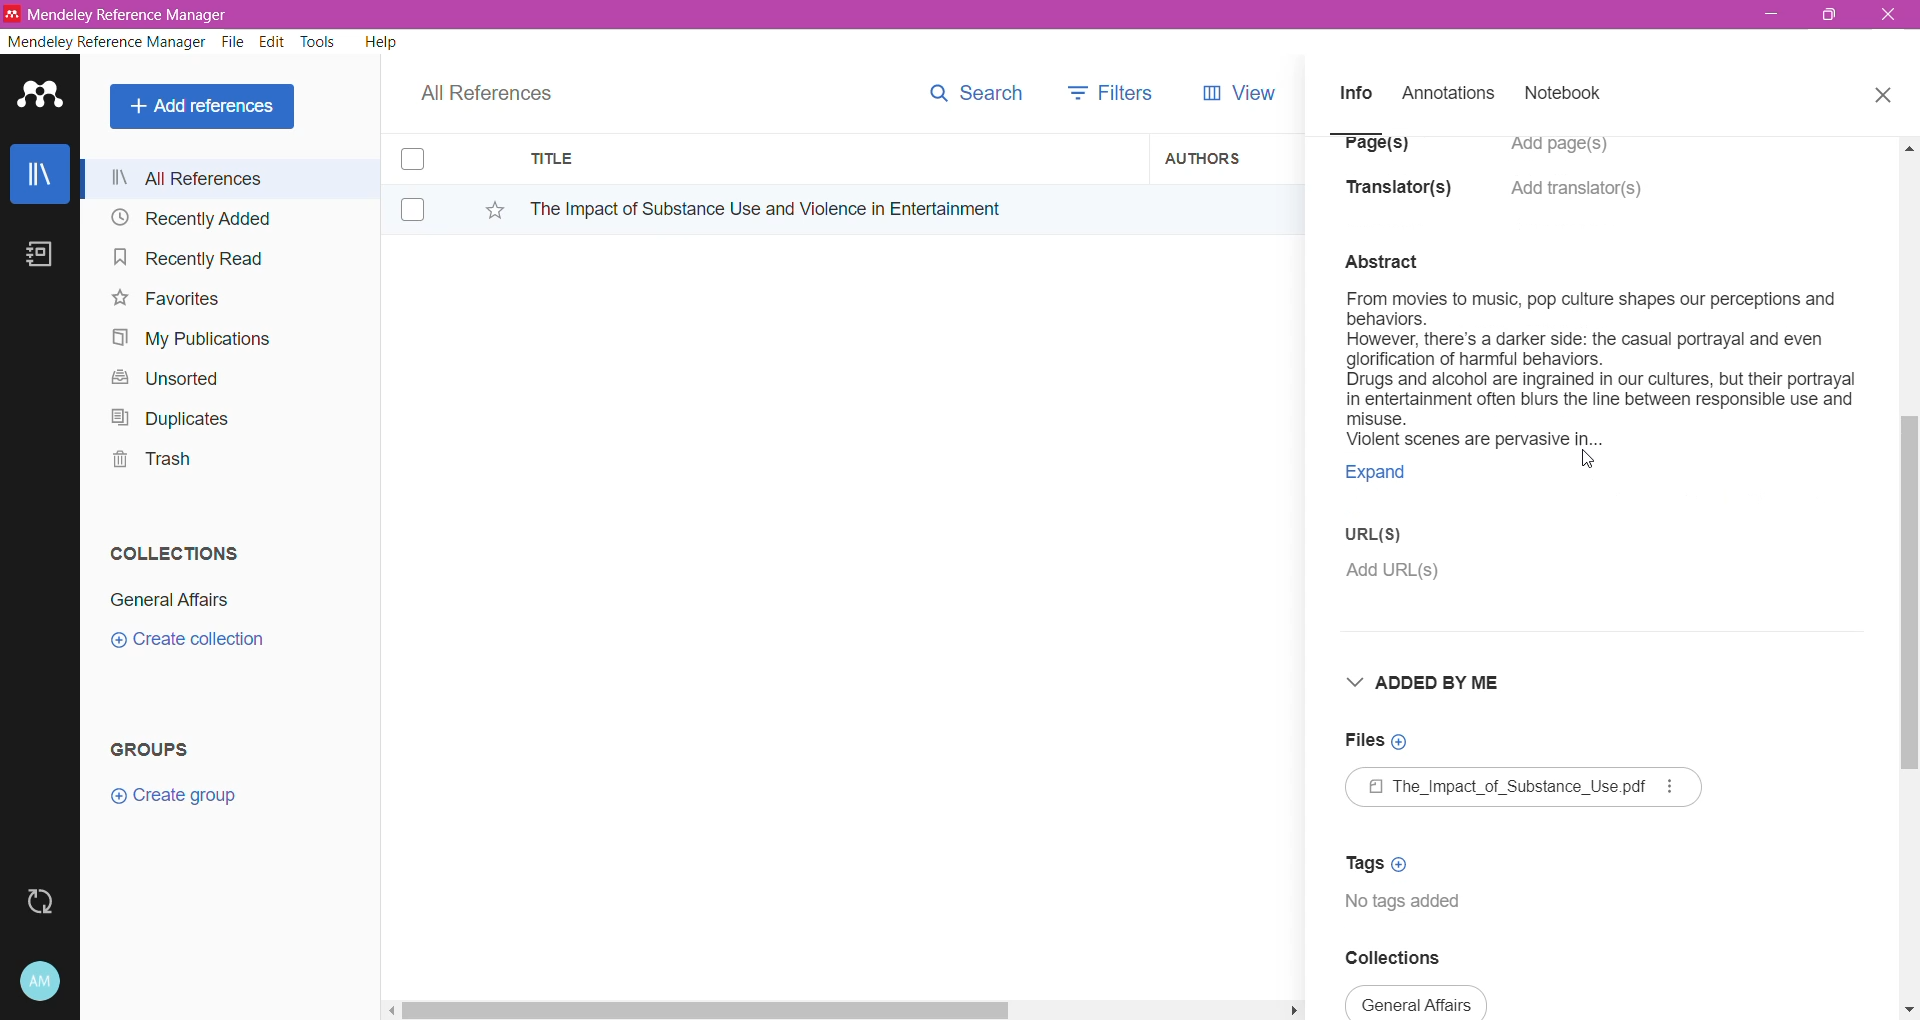 This screenshot has height=1020, width=1920. Describe the element at coordinates (841, 1008) in the screenshot. I see `Horizontal Scroll Bar` at that location.